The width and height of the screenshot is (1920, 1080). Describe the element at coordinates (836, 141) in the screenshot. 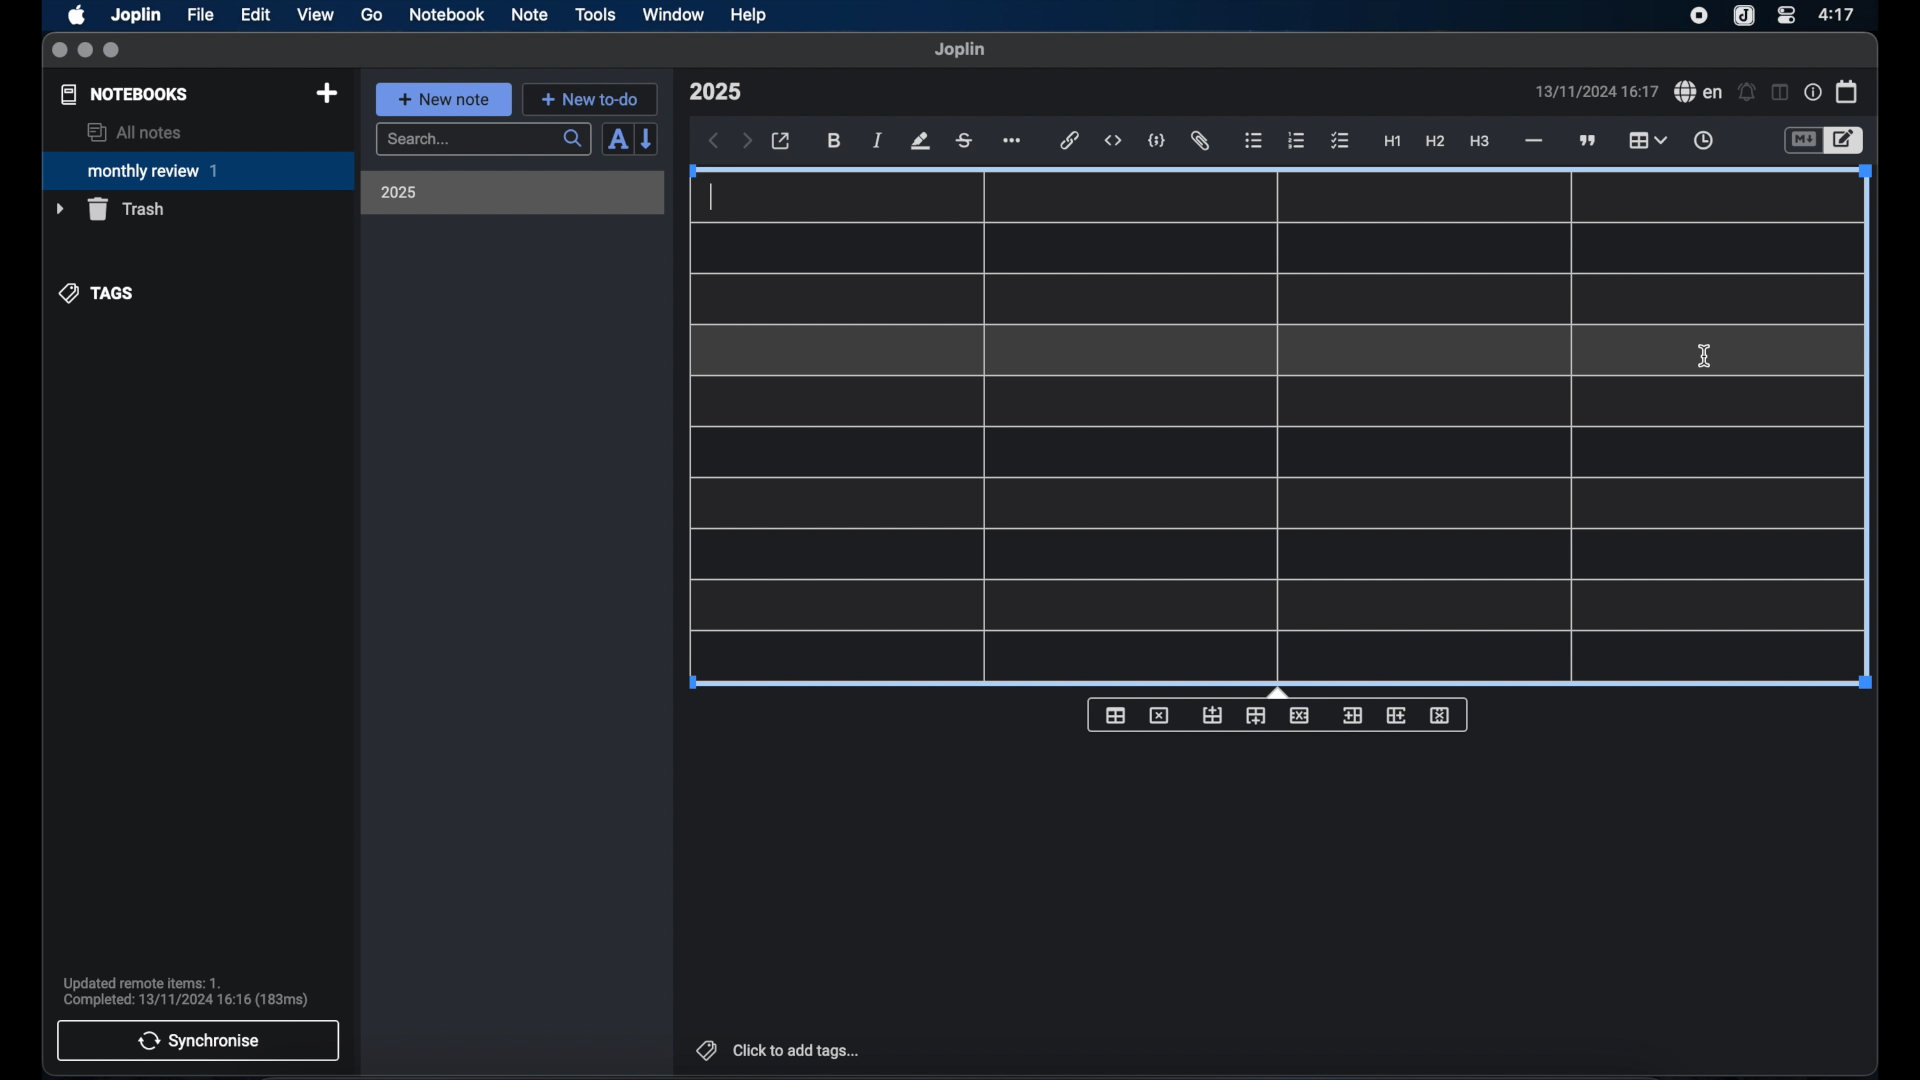

I see `bold` at that location.